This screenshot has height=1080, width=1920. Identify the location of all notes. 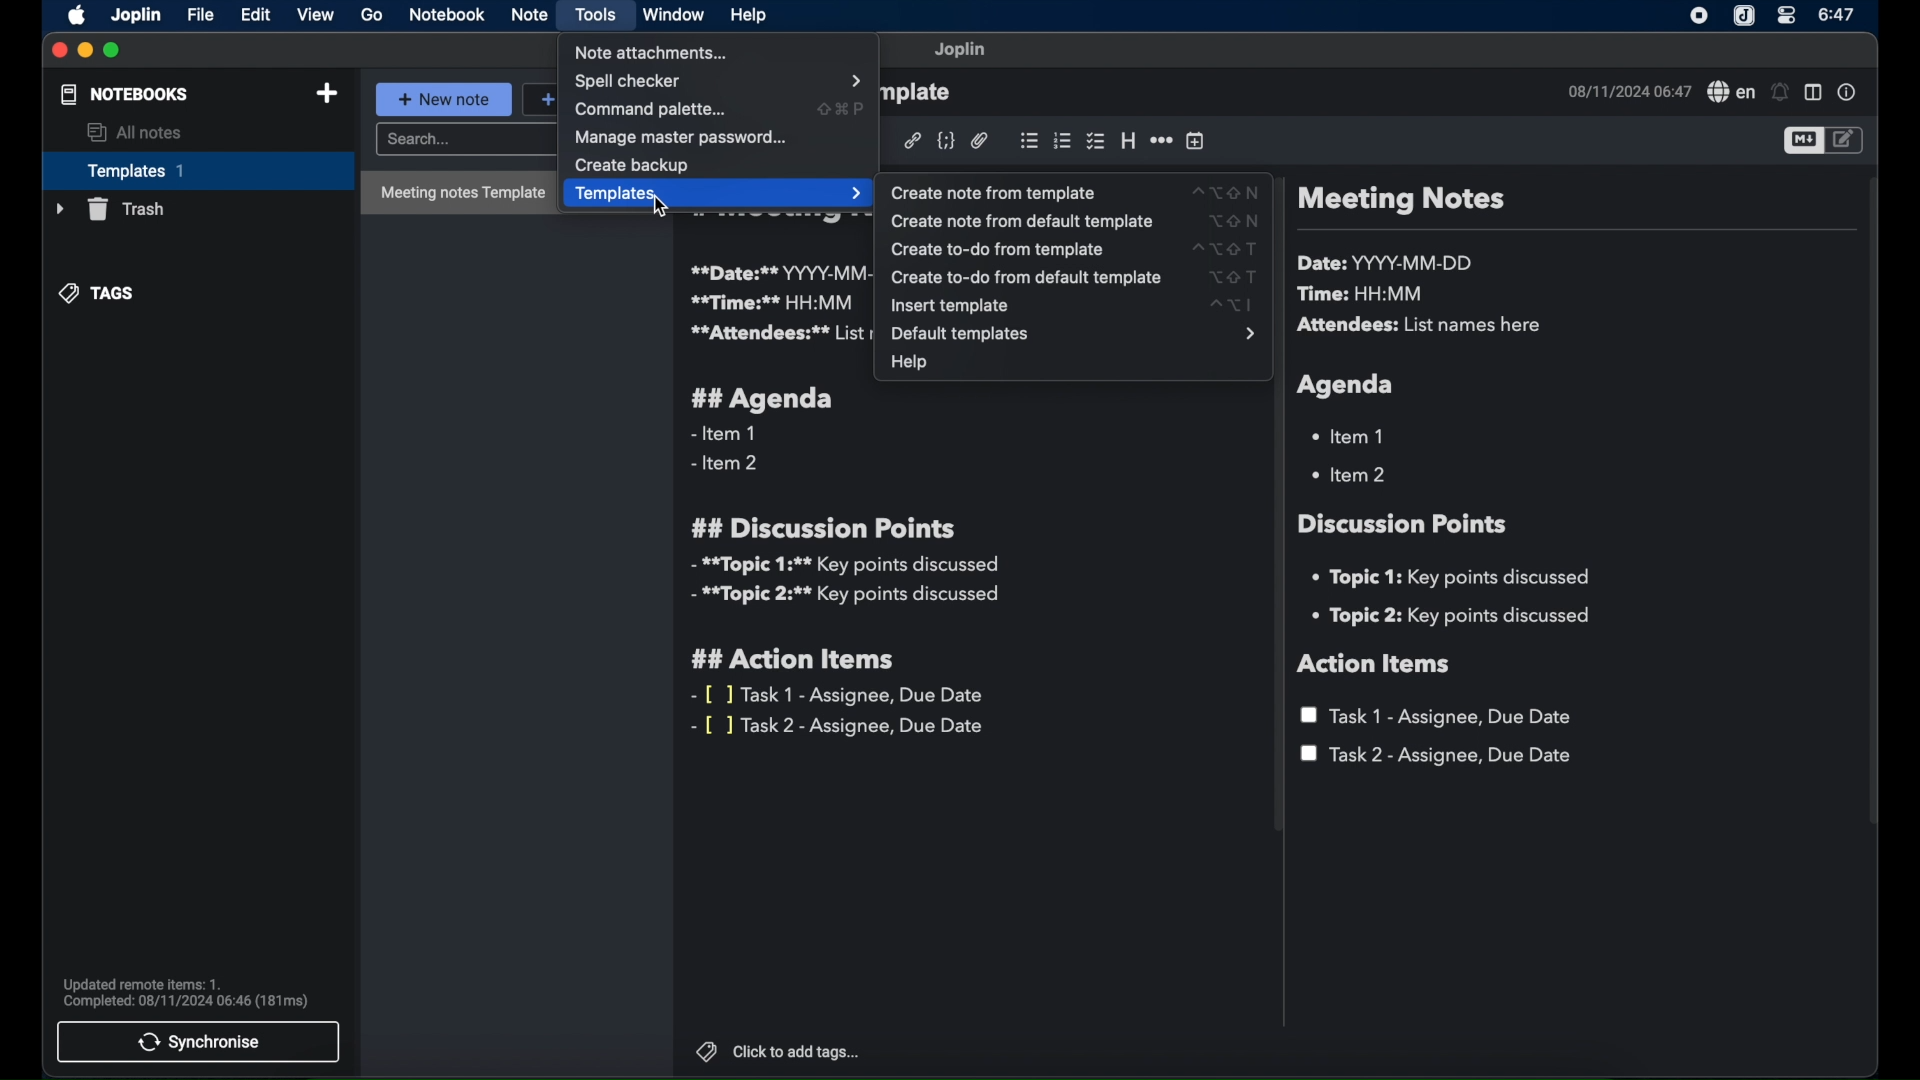
(135, 133).